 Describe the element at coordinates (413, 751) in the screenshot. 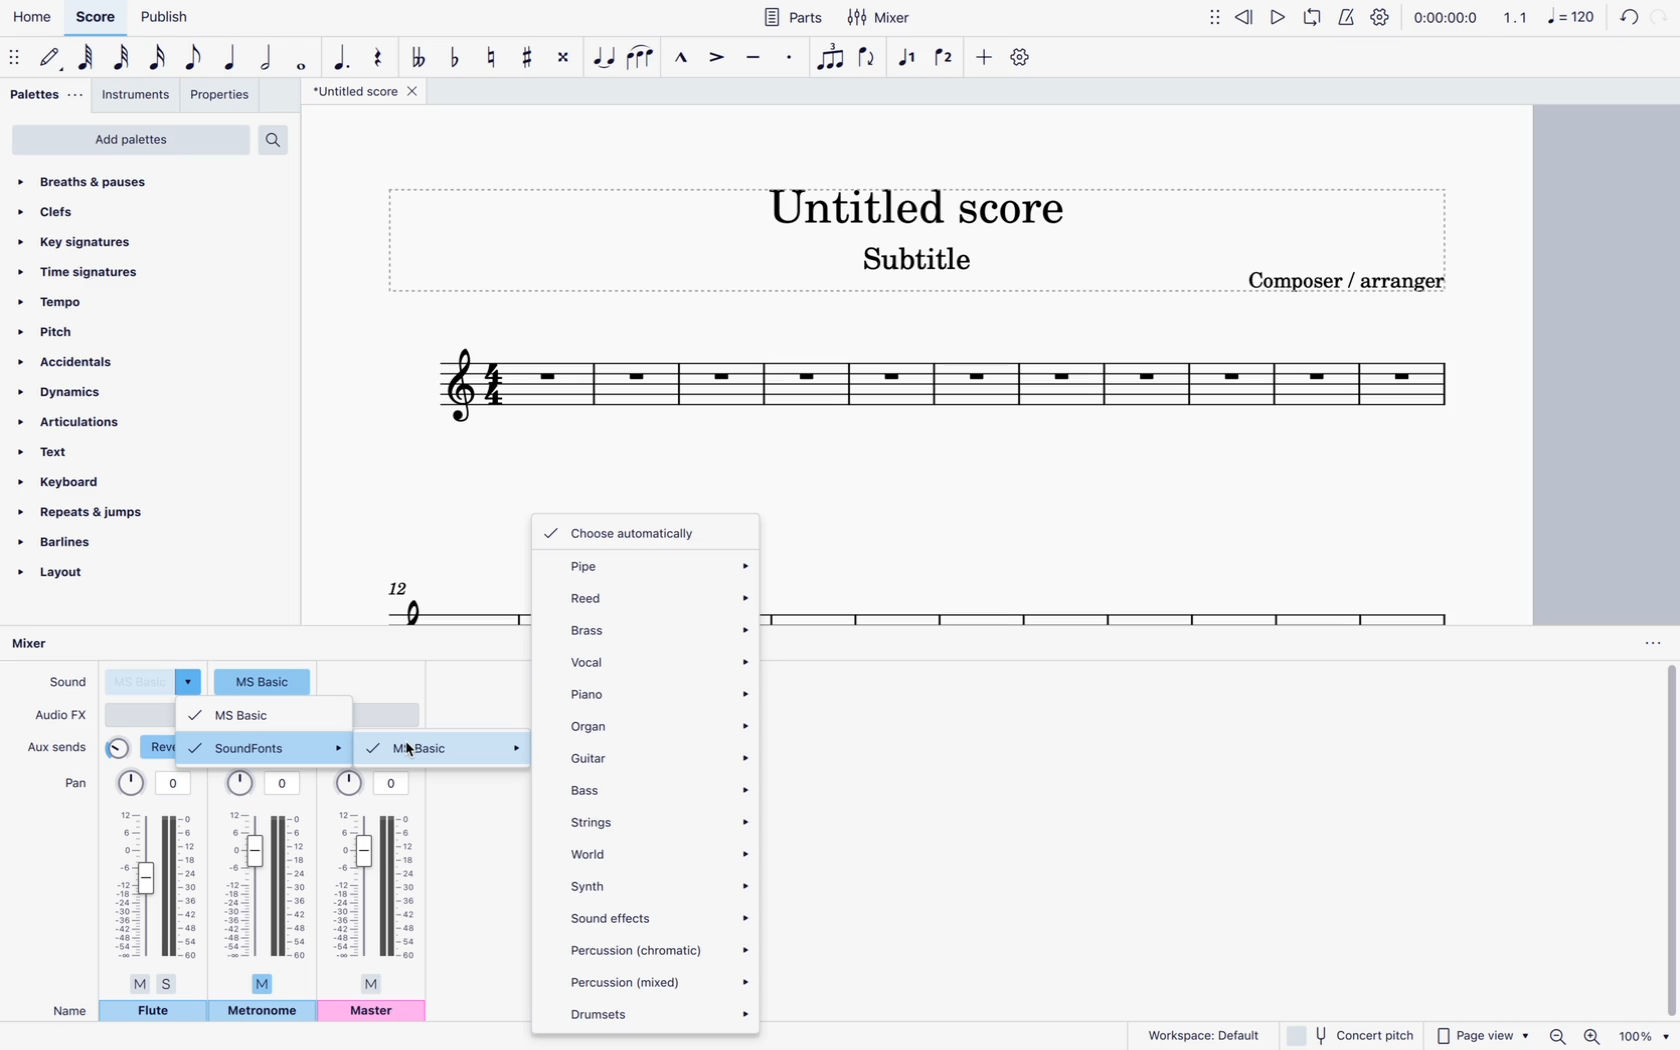

I see `cursor` at that location.